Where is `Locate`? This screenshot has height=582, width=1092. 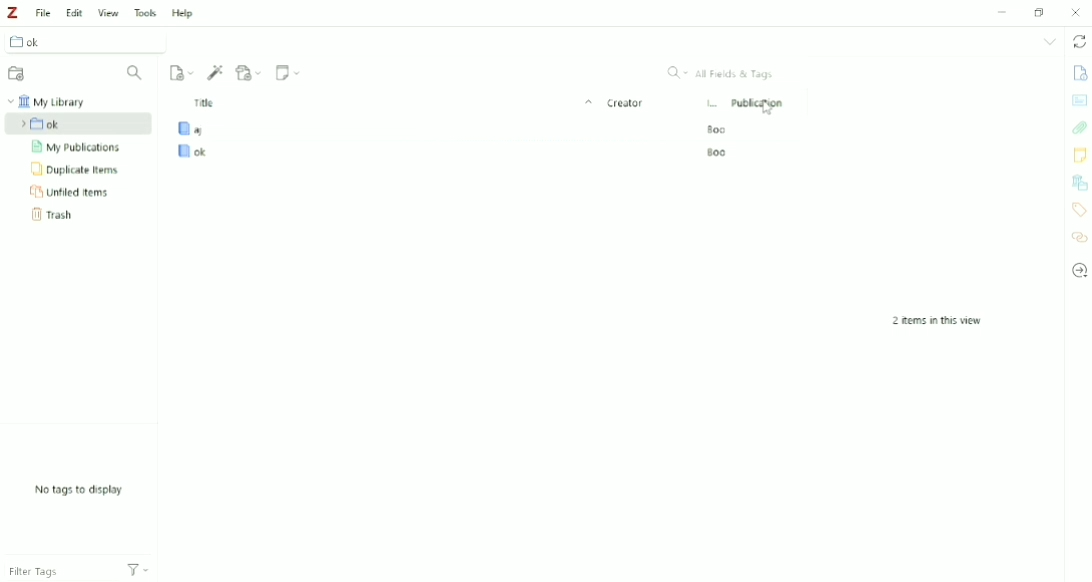 Locate is located at coordinates (1080, 269).